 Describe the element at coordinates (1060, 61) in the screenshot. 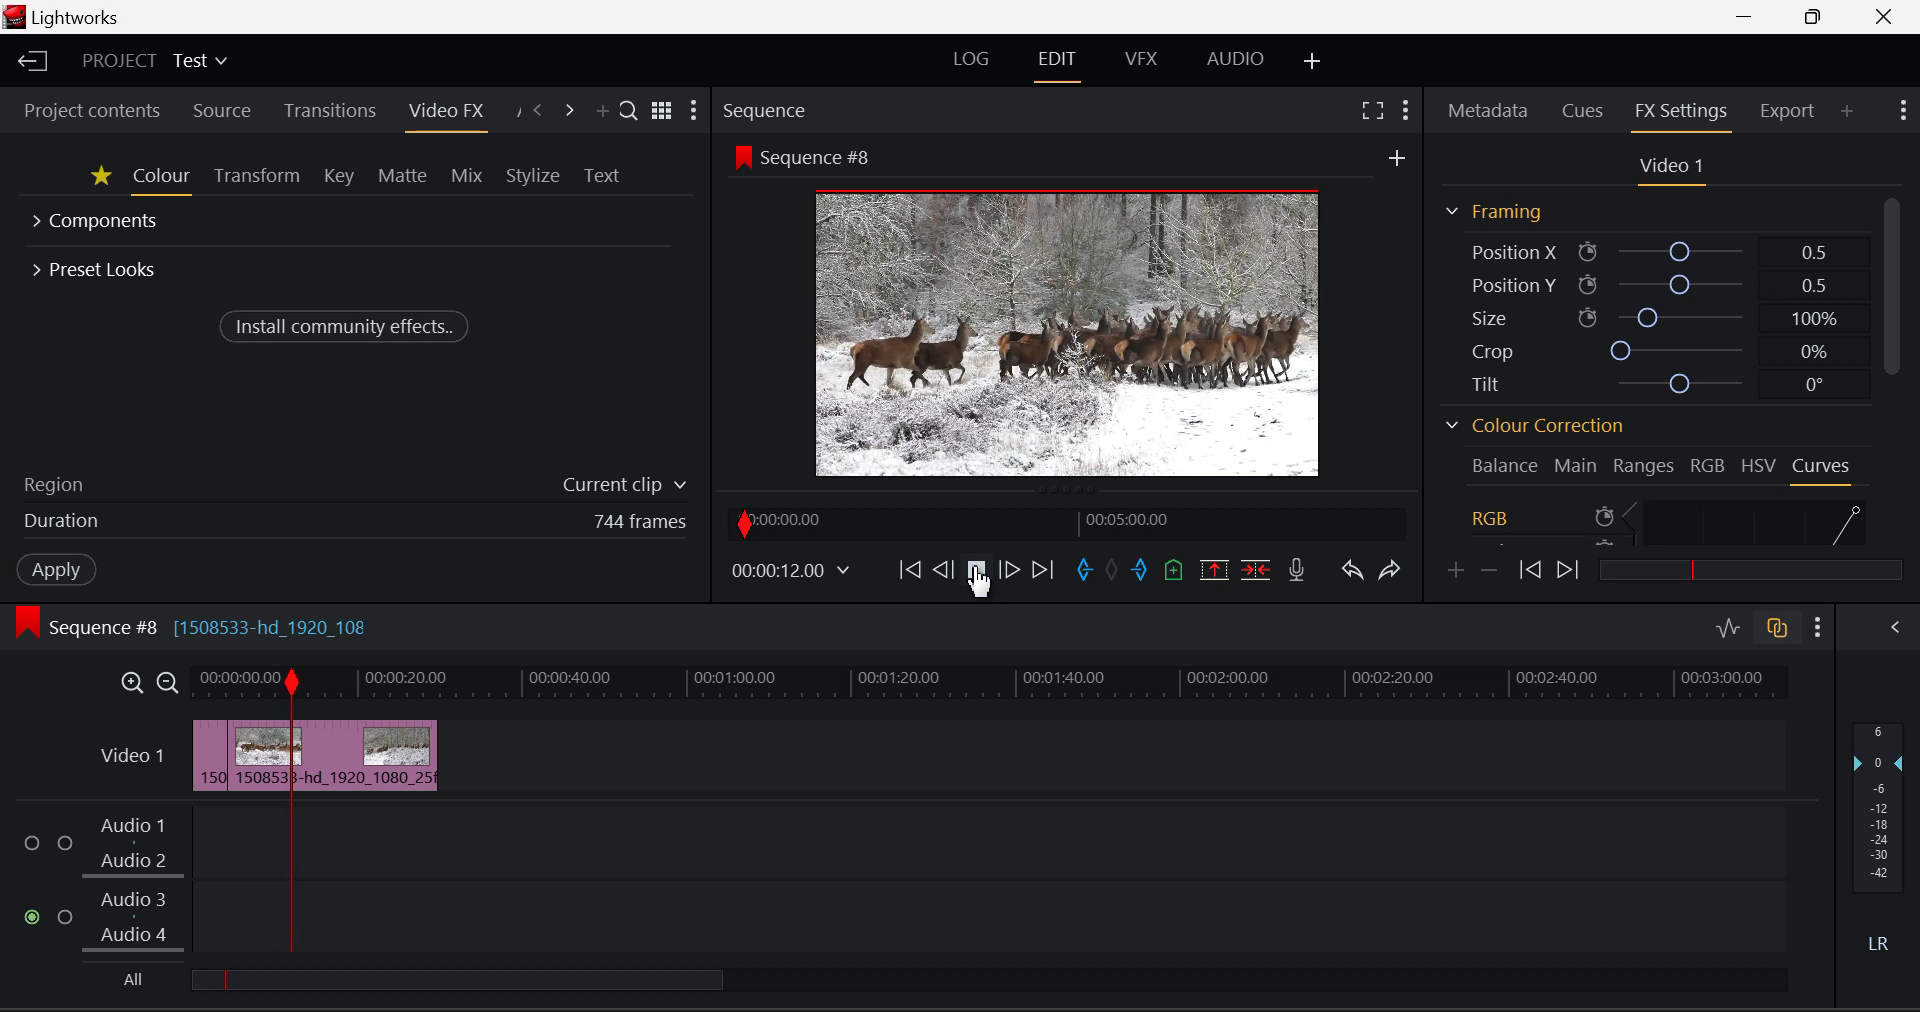

I see `EDIT Layout Open` at that location.